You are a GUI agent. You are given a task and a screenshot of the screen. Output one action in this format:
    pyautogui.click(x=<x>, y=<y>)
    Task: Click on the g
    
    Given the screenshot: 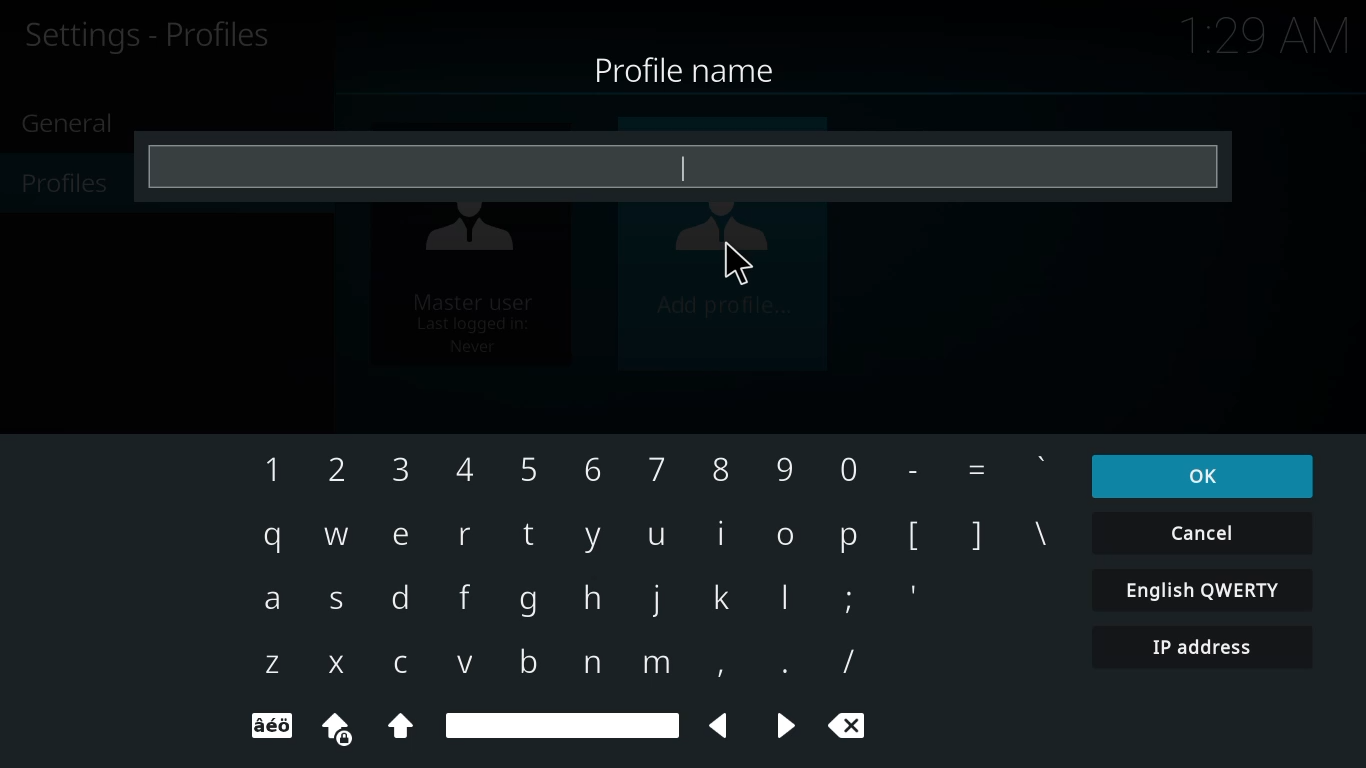 What is the action you would take?
    pyautogui.click(x=526, y=607)
    